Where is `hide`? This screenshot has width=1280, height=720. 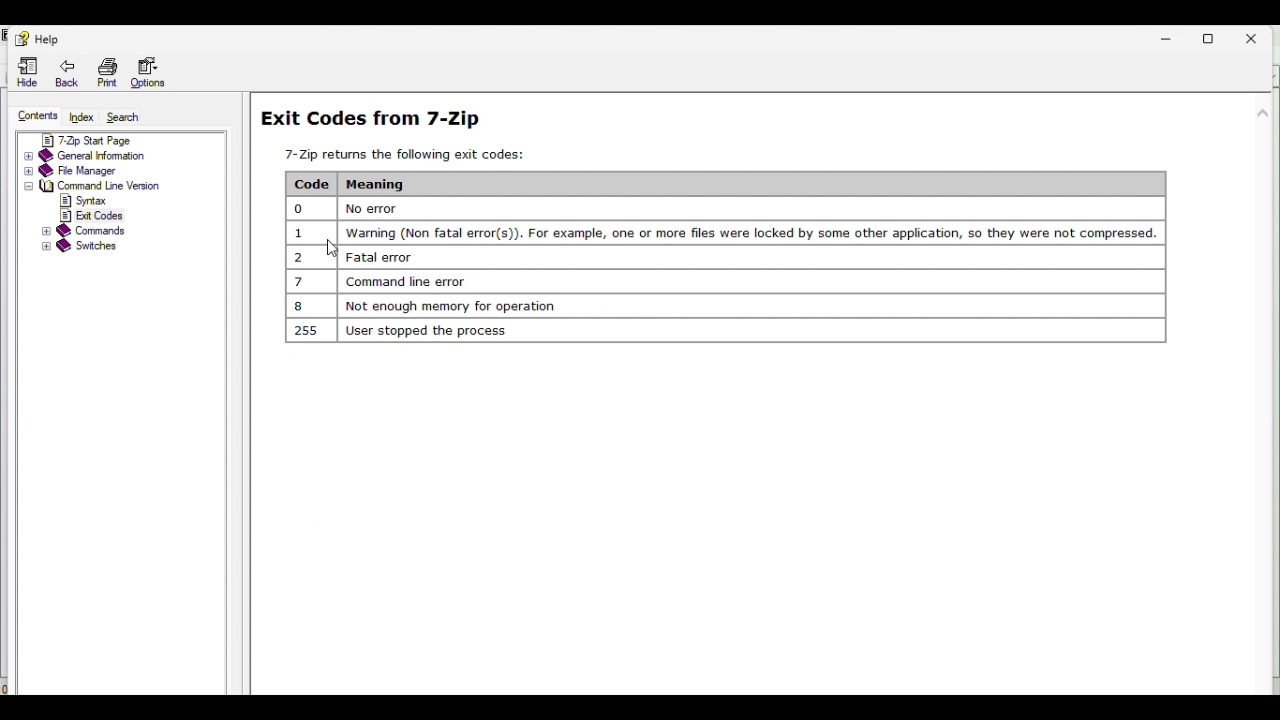 hide is located at coordinates (28, 71).